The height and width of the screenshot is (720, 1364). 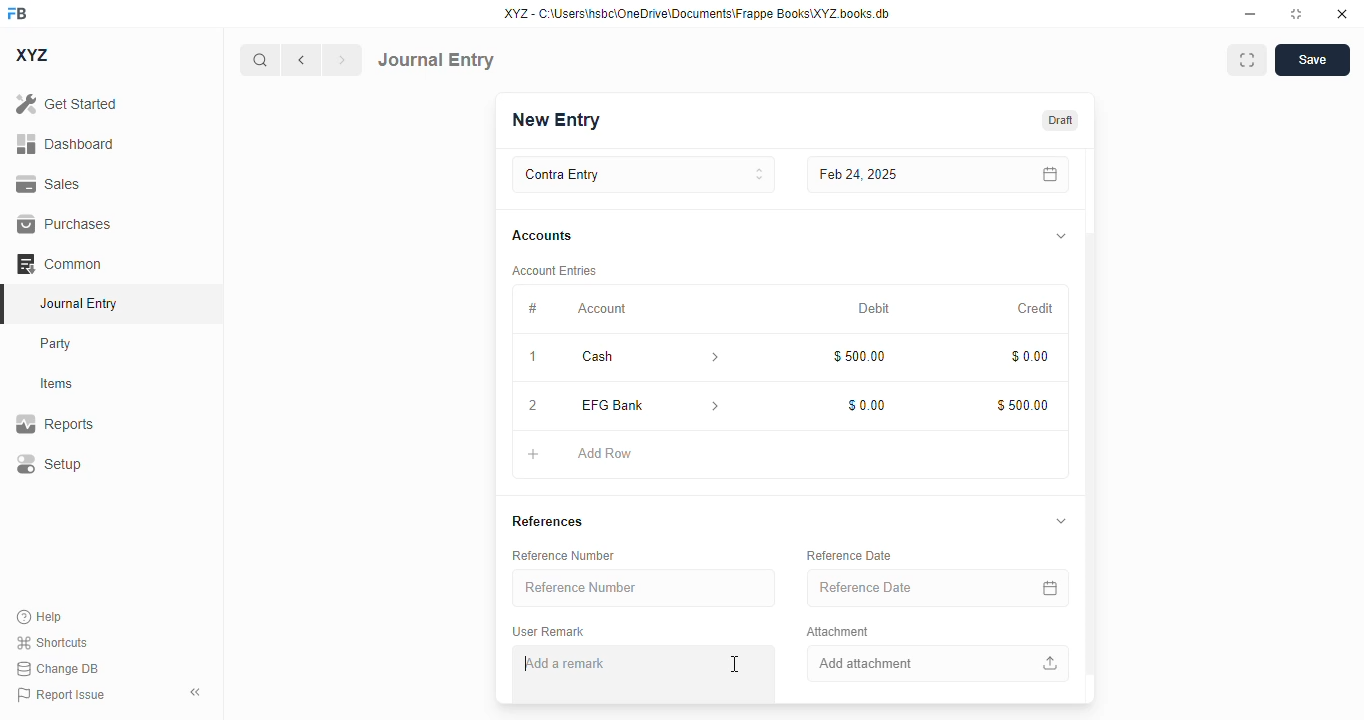 I want to click on XYZ - C:\Users\hsbc\OneDrive\Documents\Frappe Books\XYZ books. db, so click(x=697, y=14).